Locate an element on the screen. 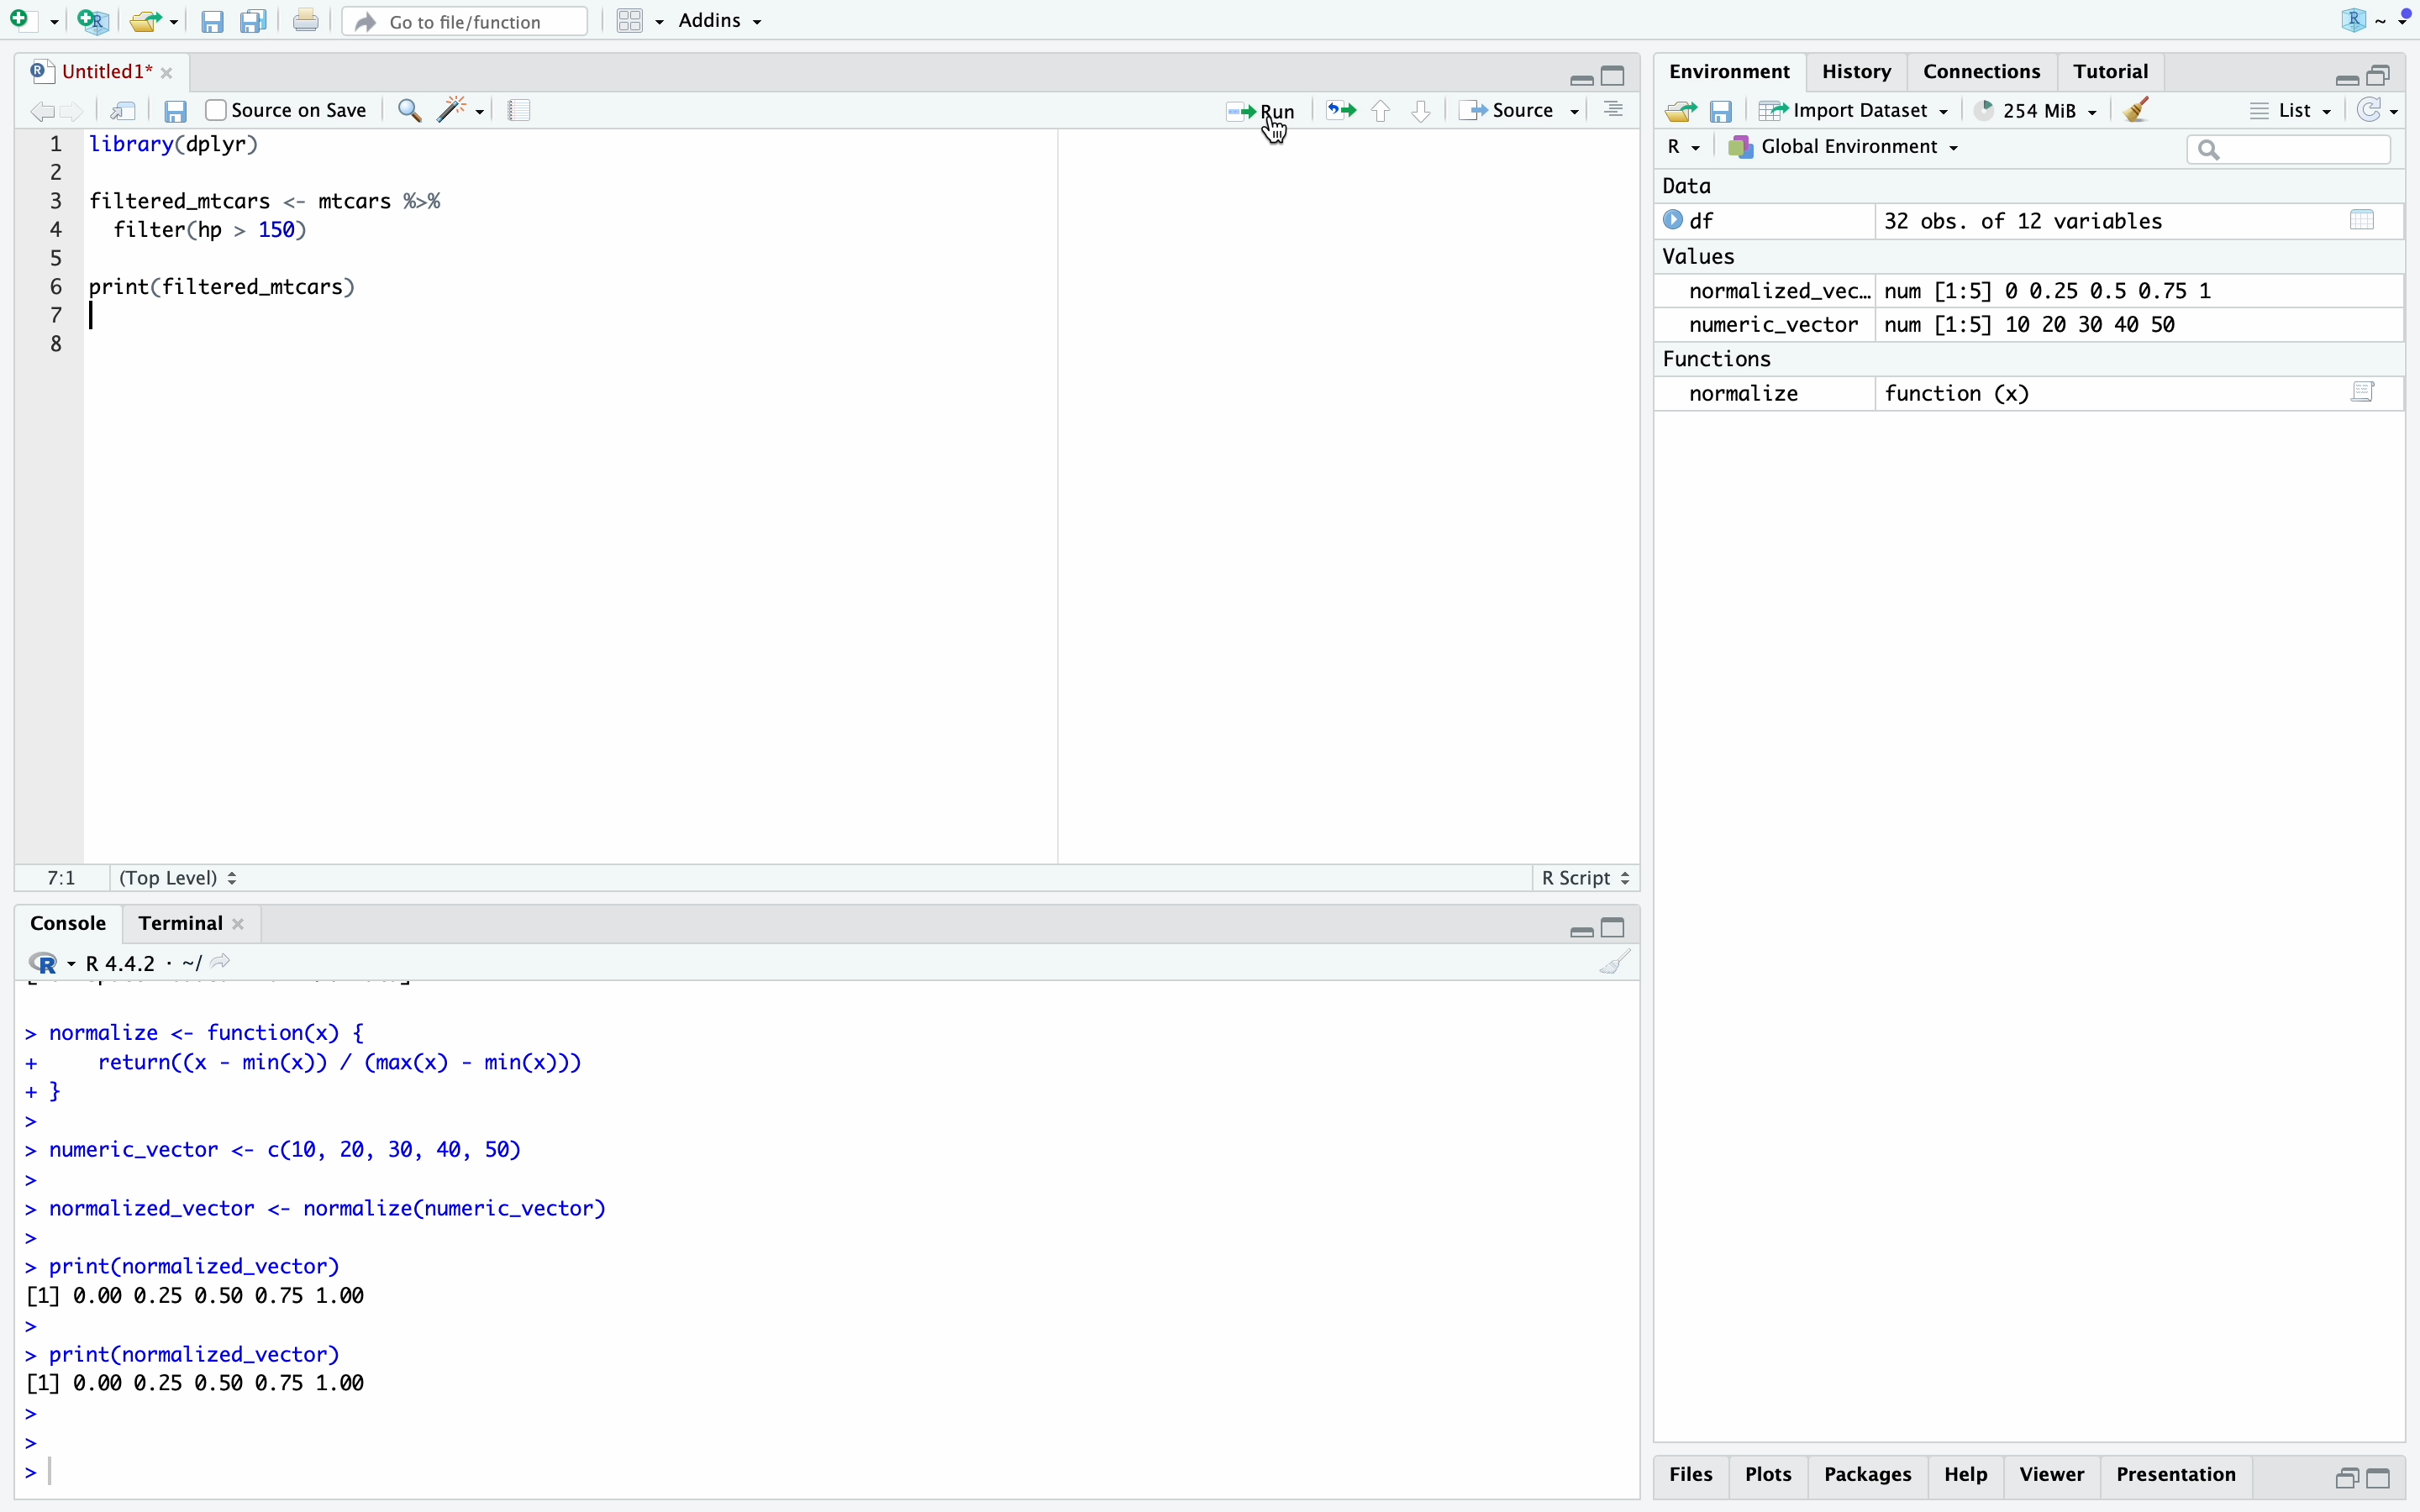 This screenshot has width=2420, height=1512. minimize is located at coordinates (1578, 929).